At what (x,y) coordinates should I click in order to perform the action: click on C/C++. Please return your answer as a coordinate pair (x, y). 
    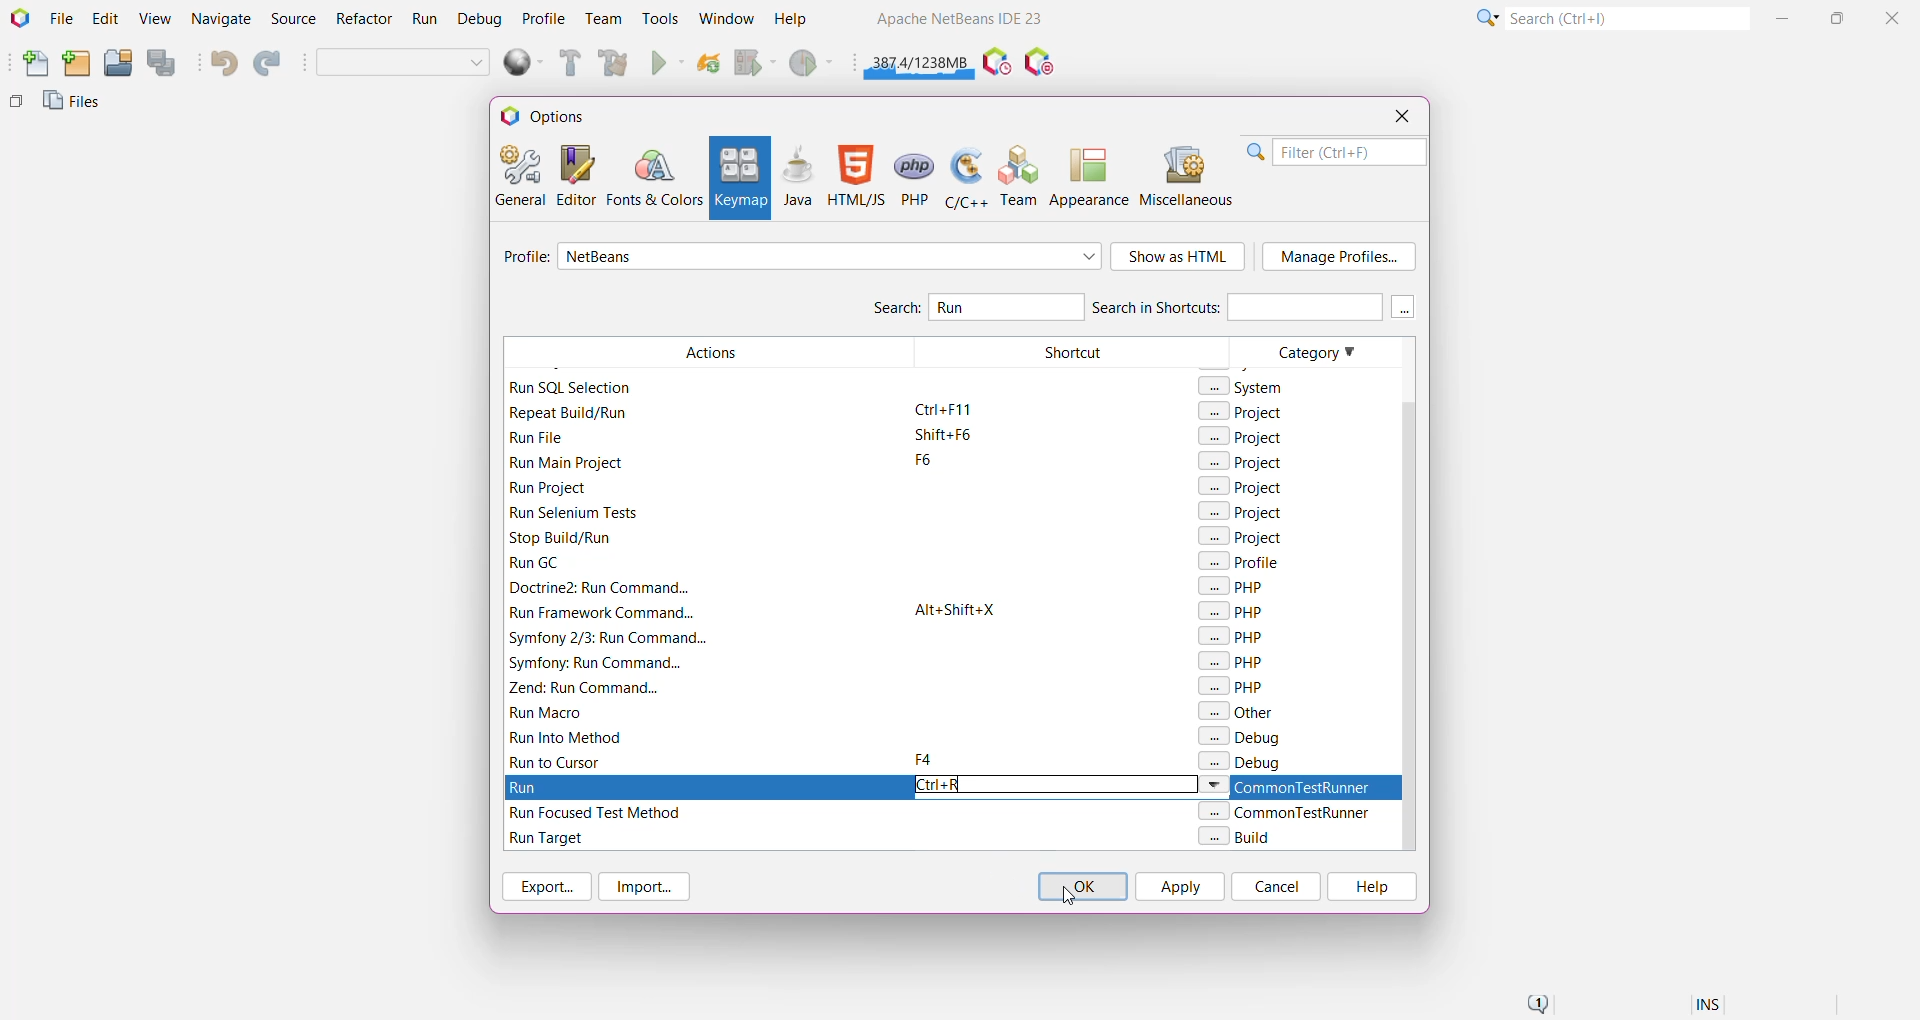
    Looking at the image, I should click on (964, 176).